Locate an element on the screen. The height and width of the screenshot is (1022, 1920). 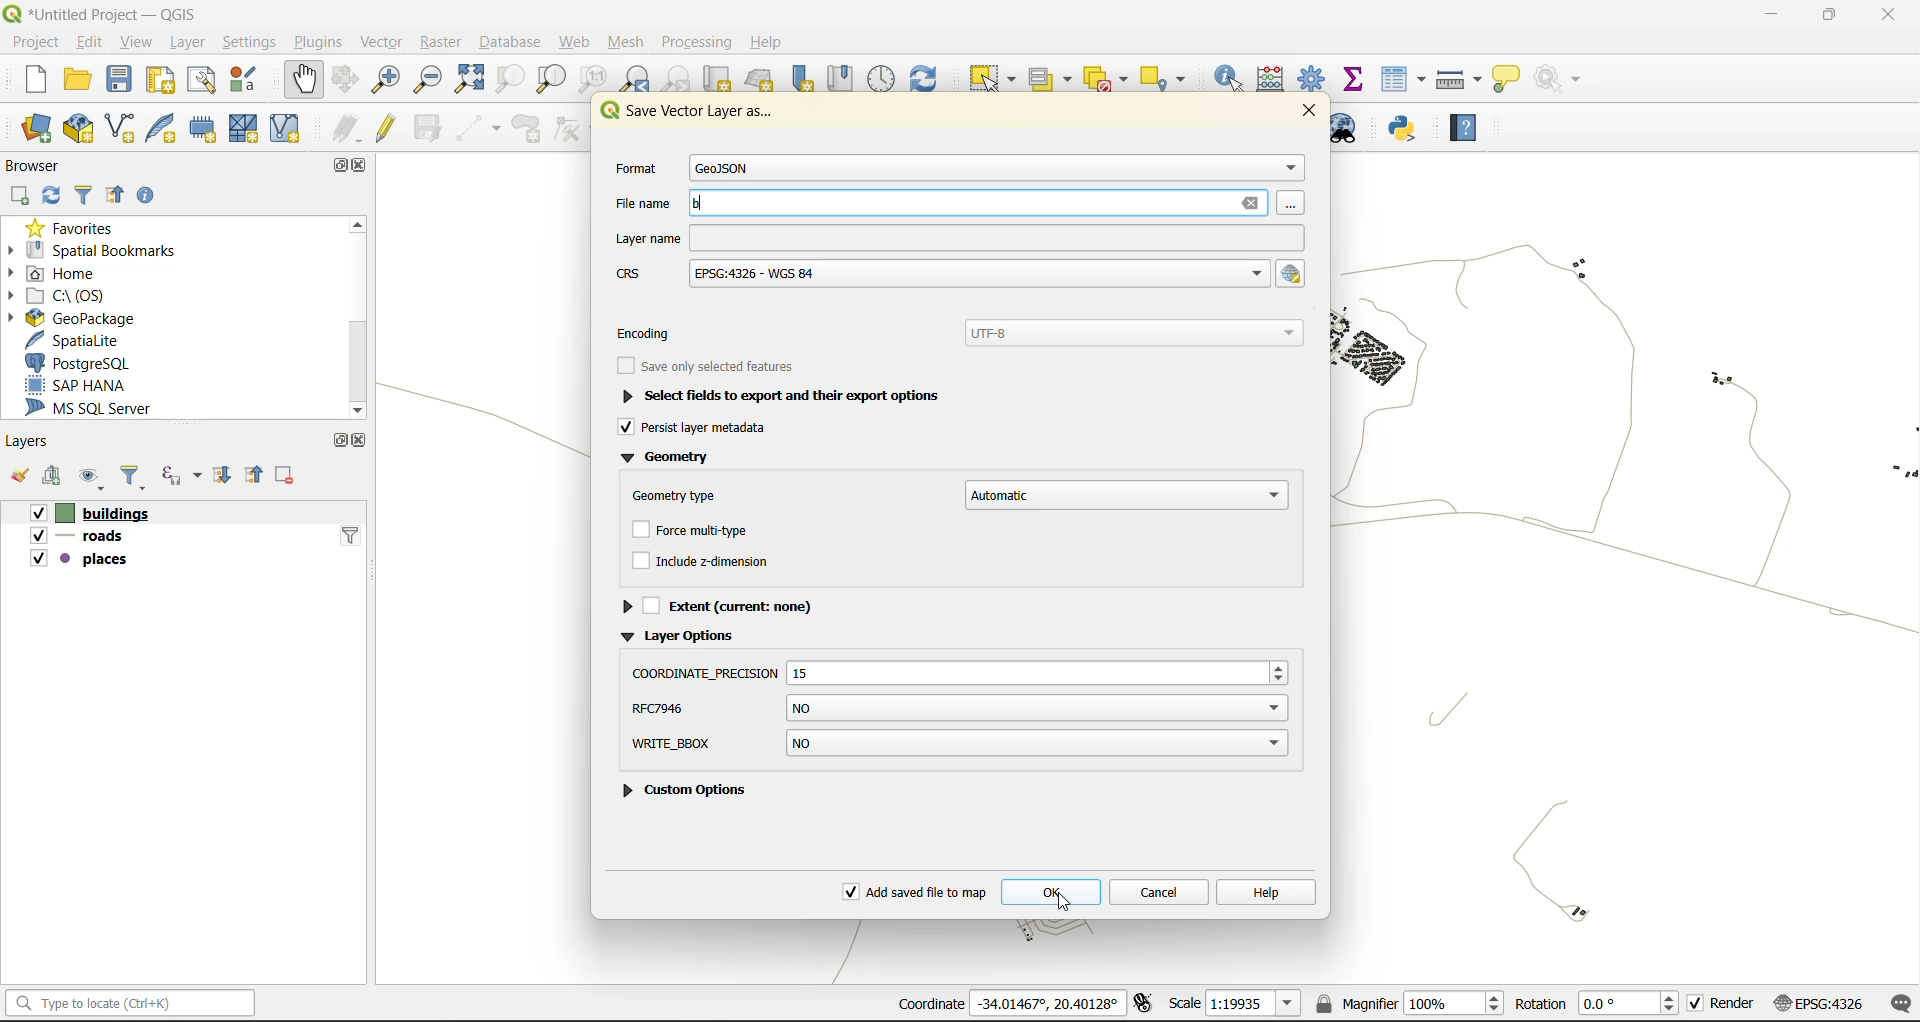
minimize is located at coordinates (1765, 19).